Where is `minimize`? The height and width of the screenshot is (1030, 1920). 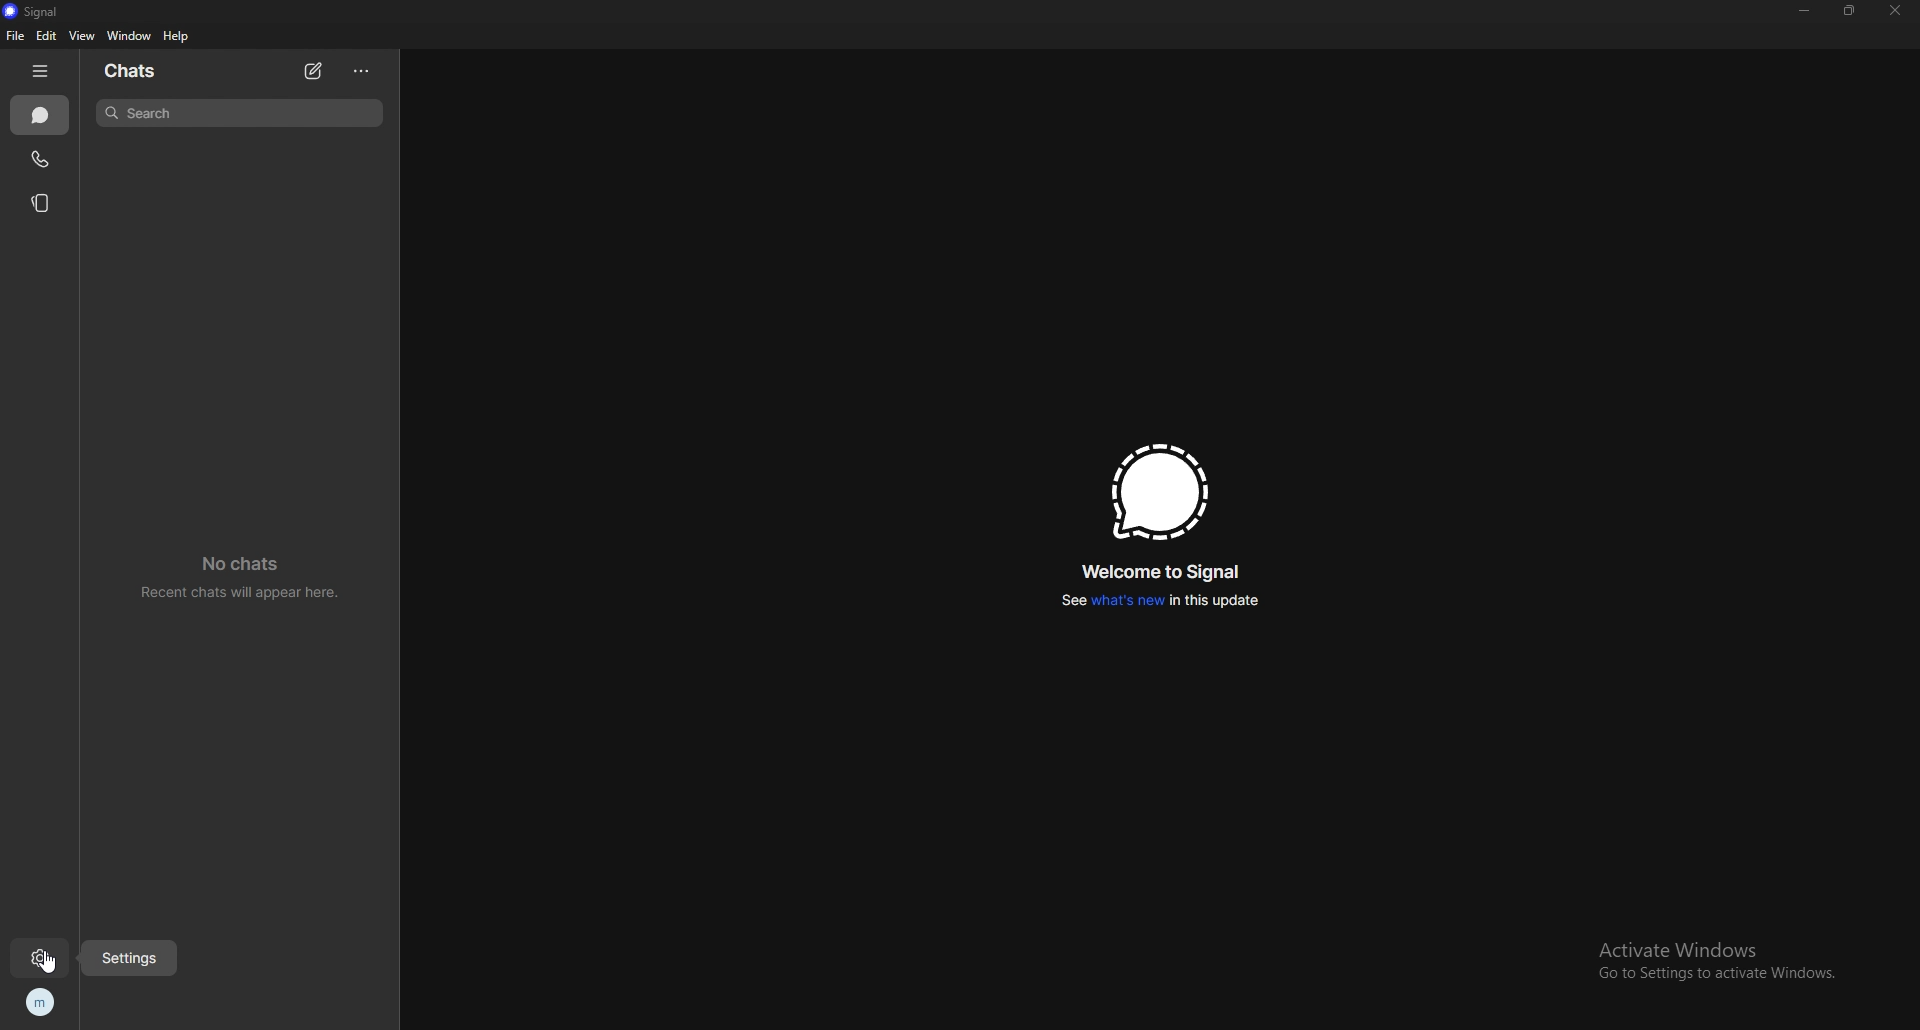
minimize is located at coordinates (1805, 11).